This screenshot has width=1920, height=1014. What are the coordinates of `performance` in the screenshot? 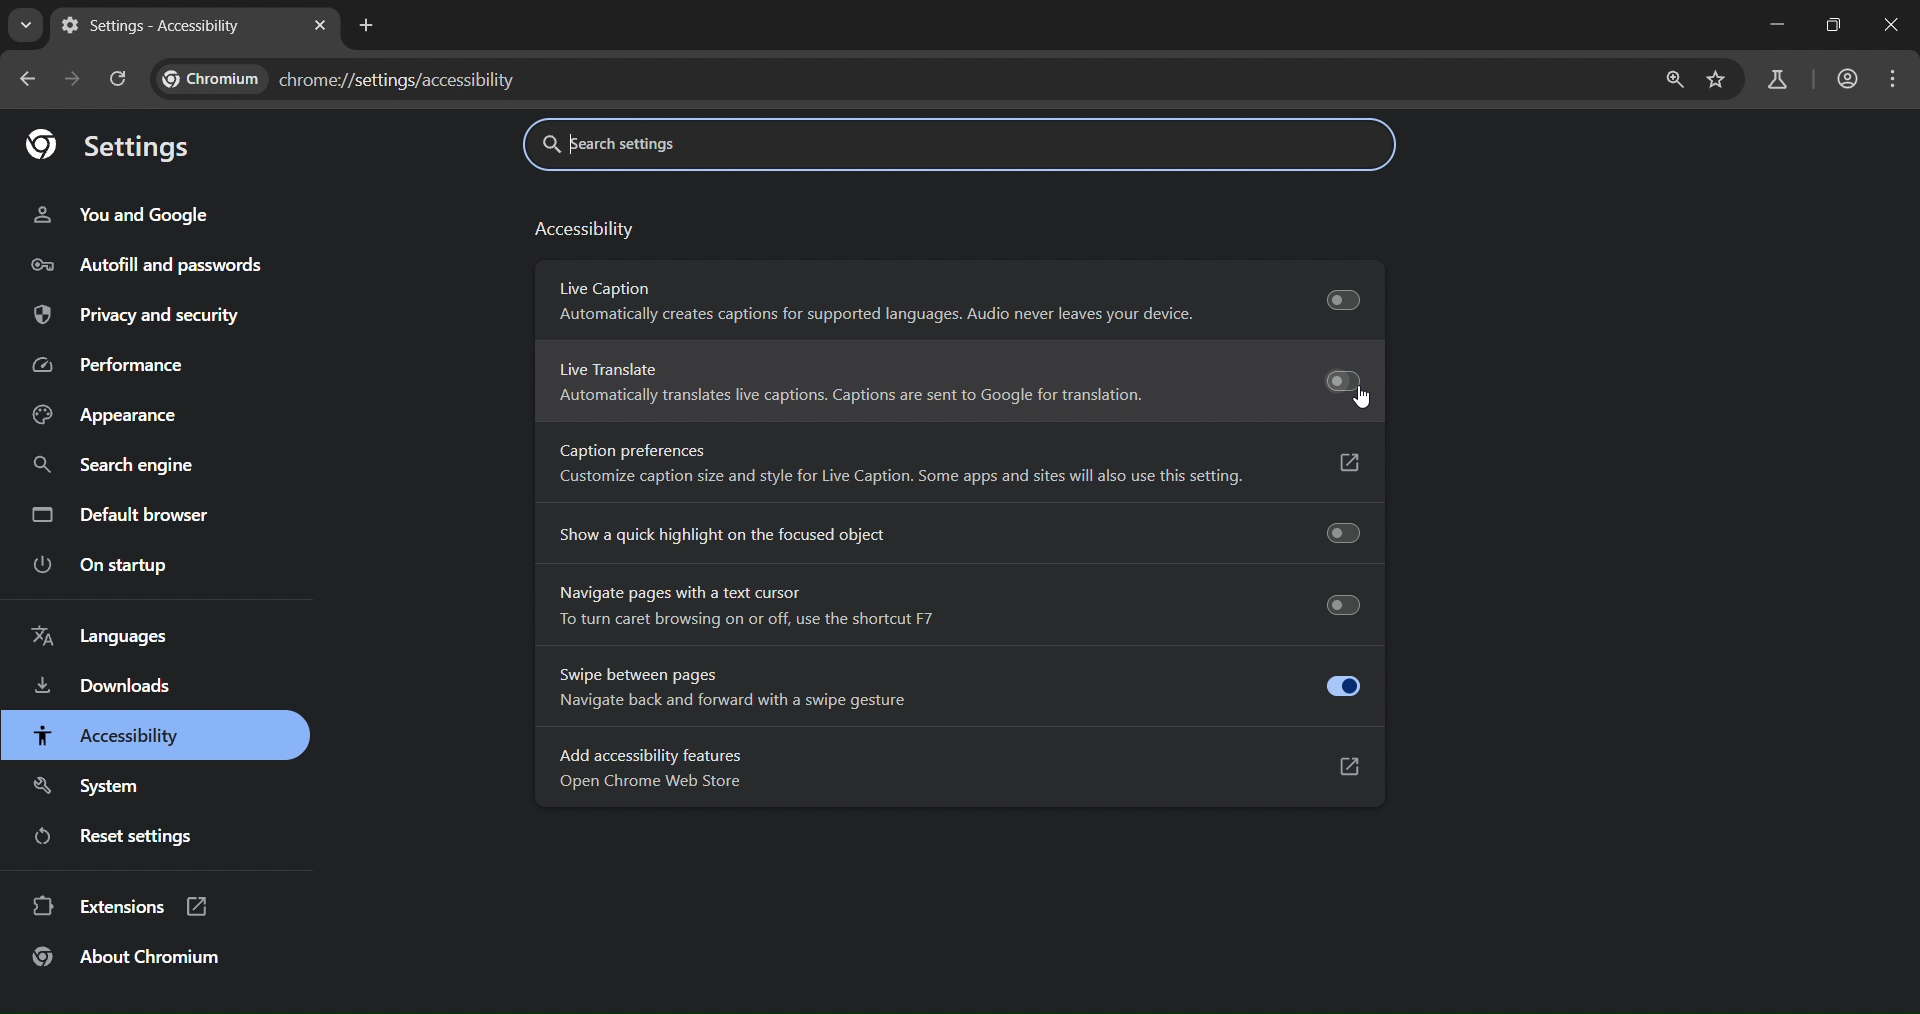 It's located at (112, 364).